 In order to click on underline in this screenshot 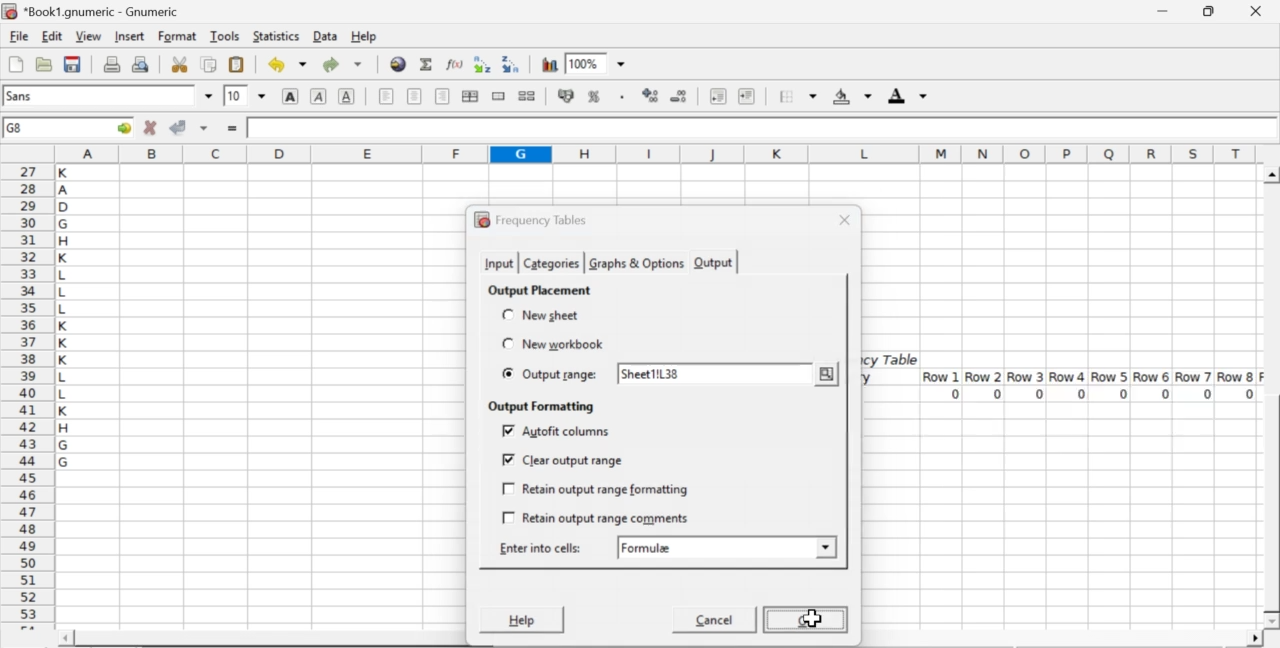, I will do `click(347, 95)`.